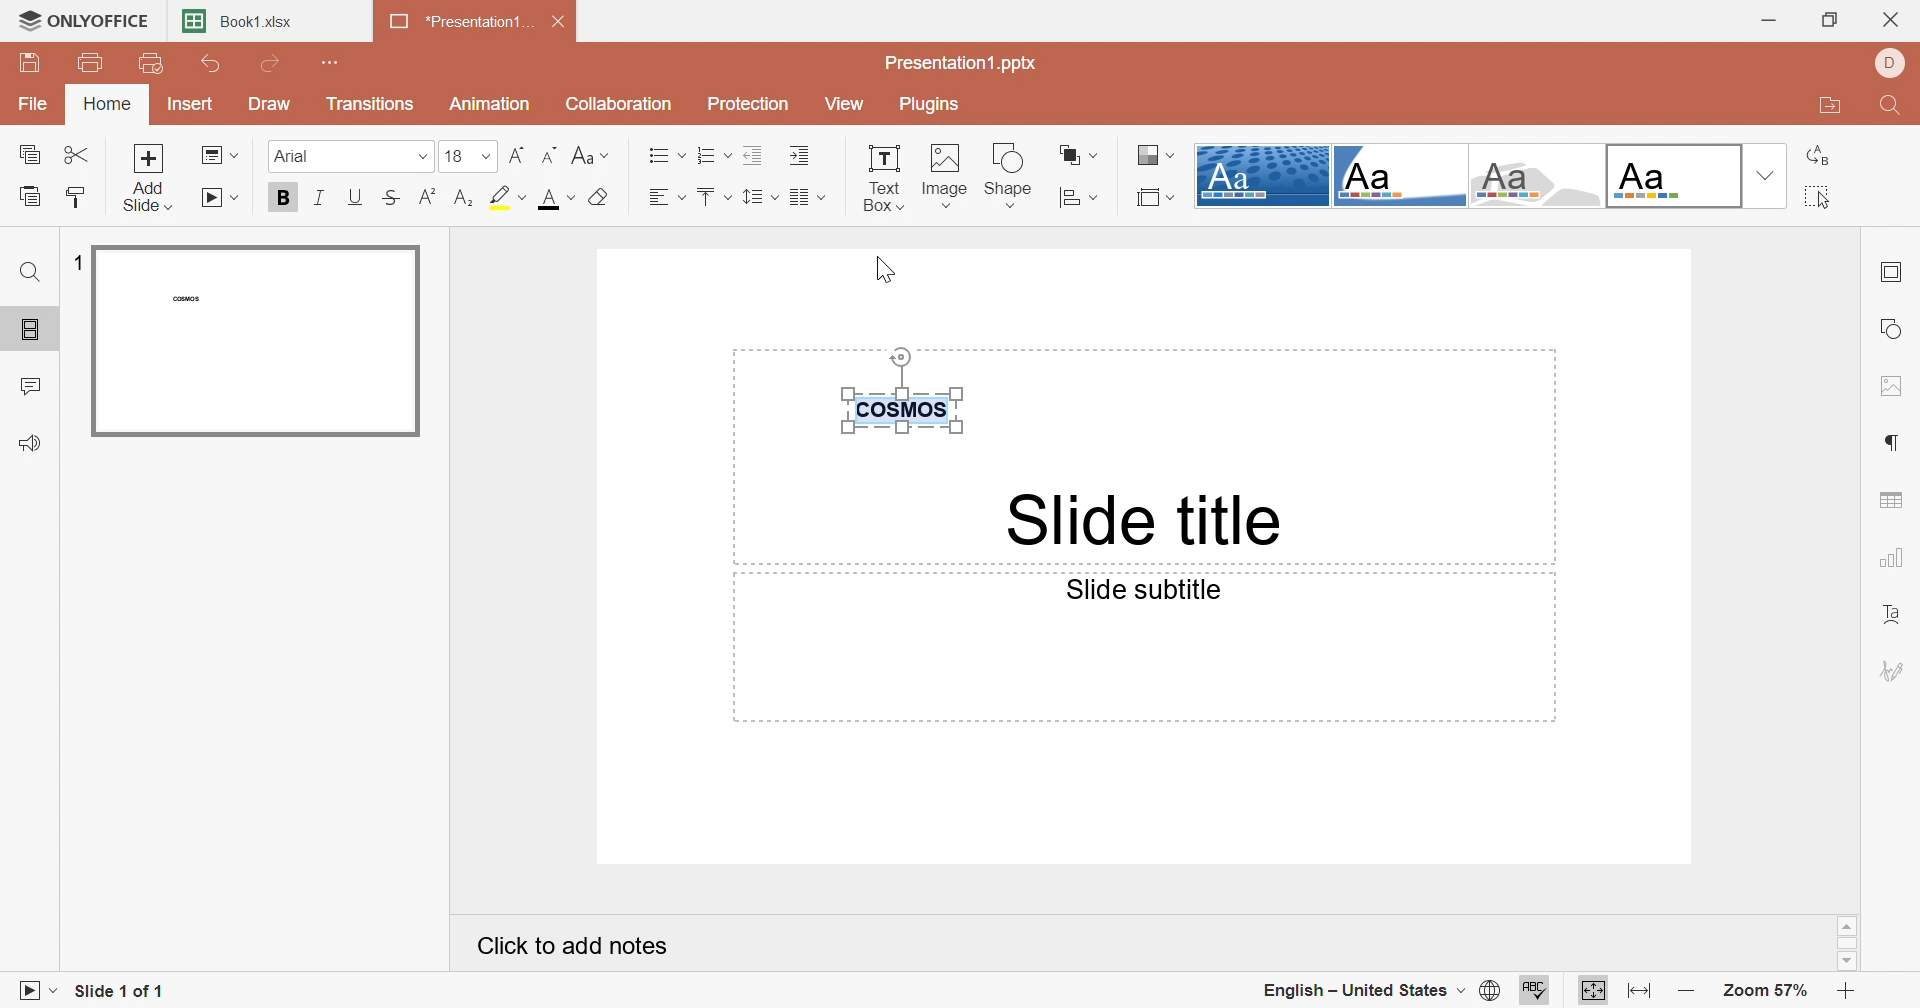 Image resolution: width=1920 pixels, height=1008 pixels. Describe the element at coordinates (507, 197) in the screenshot. I see `Highlight color` at that location.